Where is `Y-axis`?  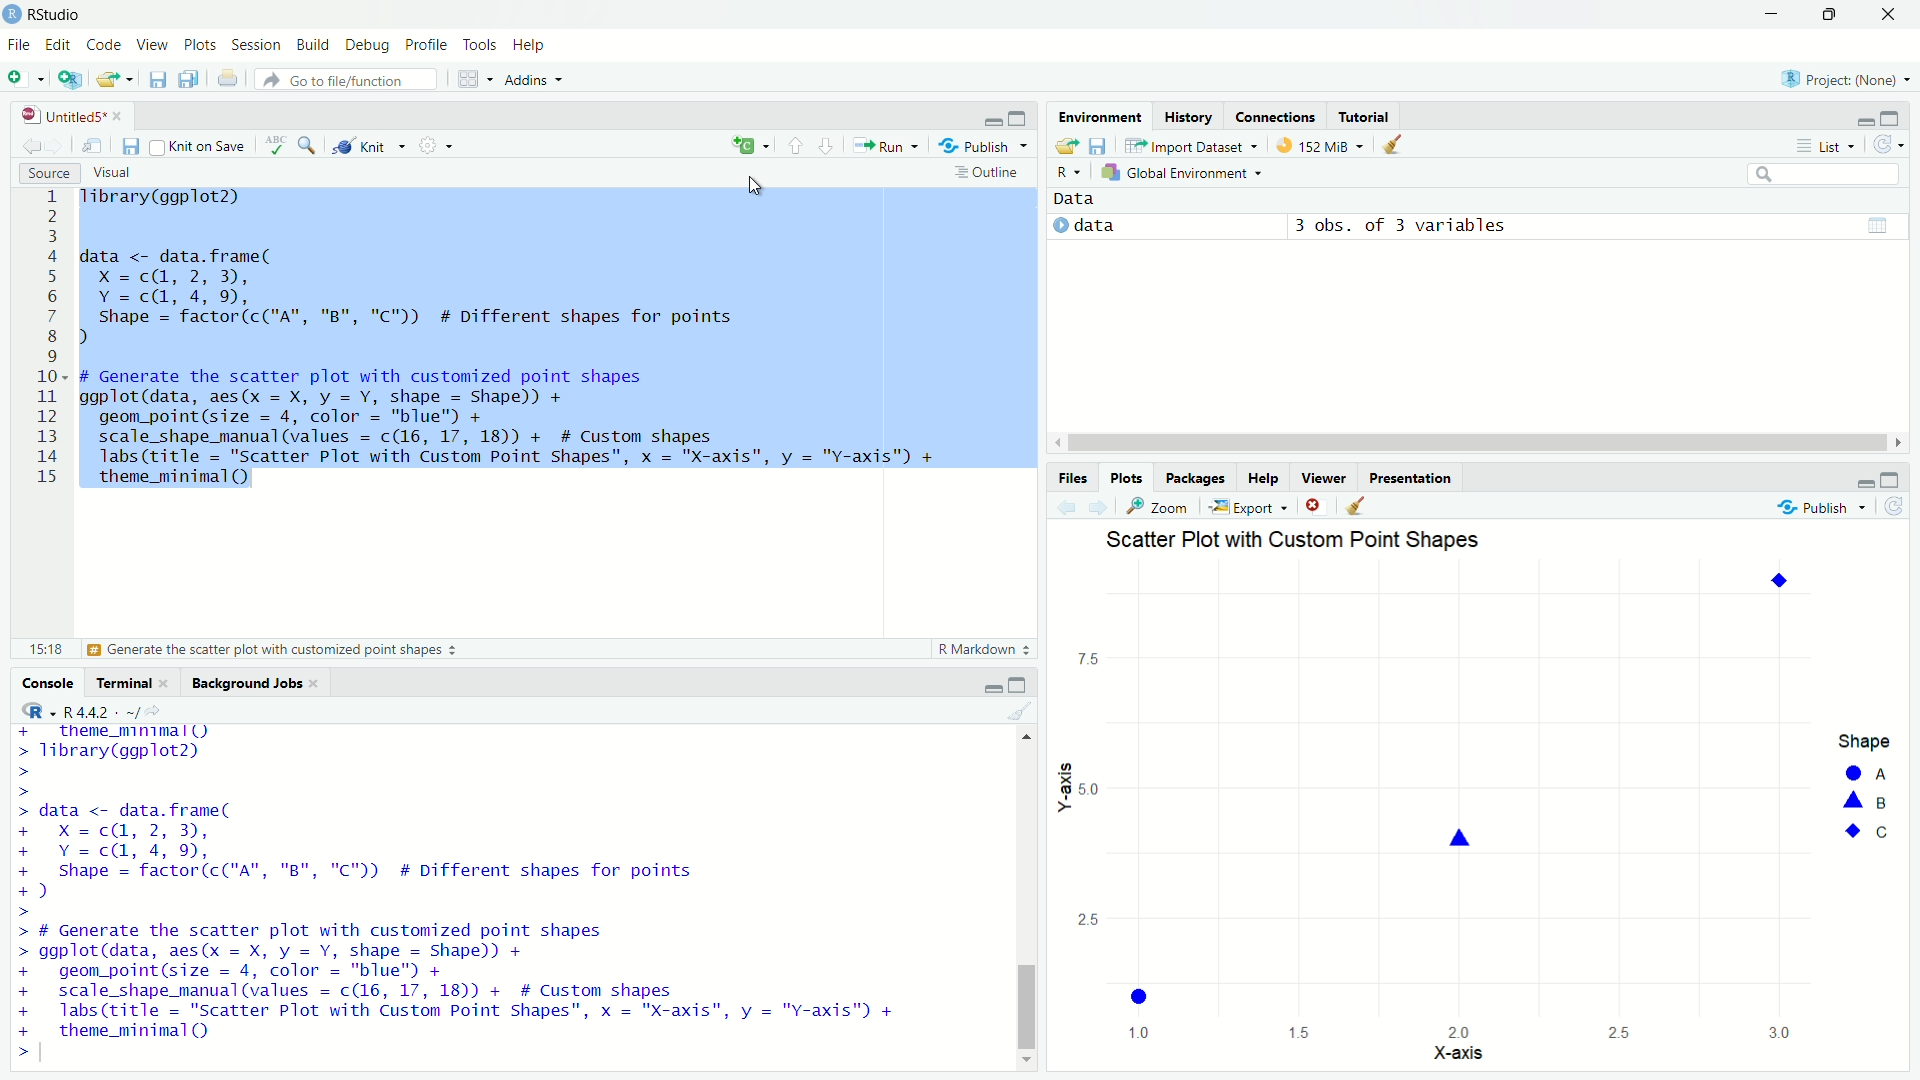 Y-axis is located at coordinates (1064, 788).